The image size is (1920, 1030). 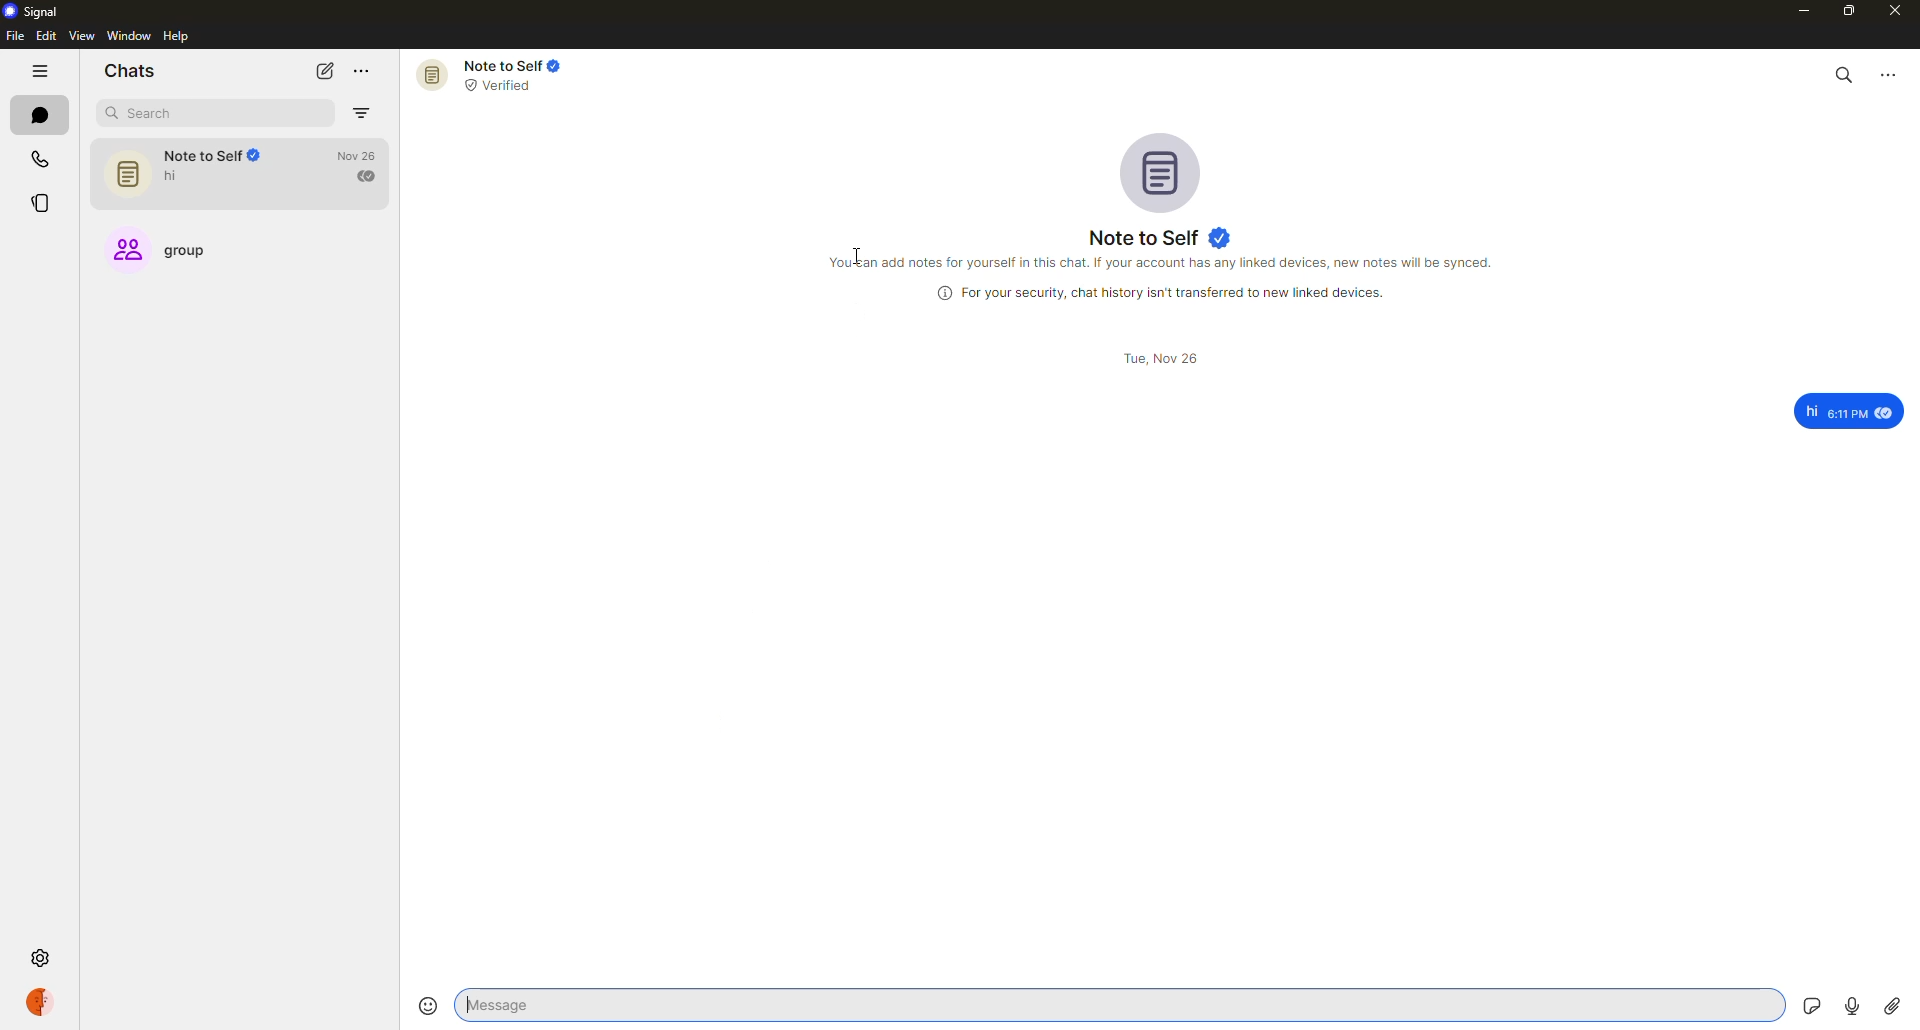 What do you see at coordinates (40, 955) in the screenshot?
I see `settings` at bounding box center [40, 955].